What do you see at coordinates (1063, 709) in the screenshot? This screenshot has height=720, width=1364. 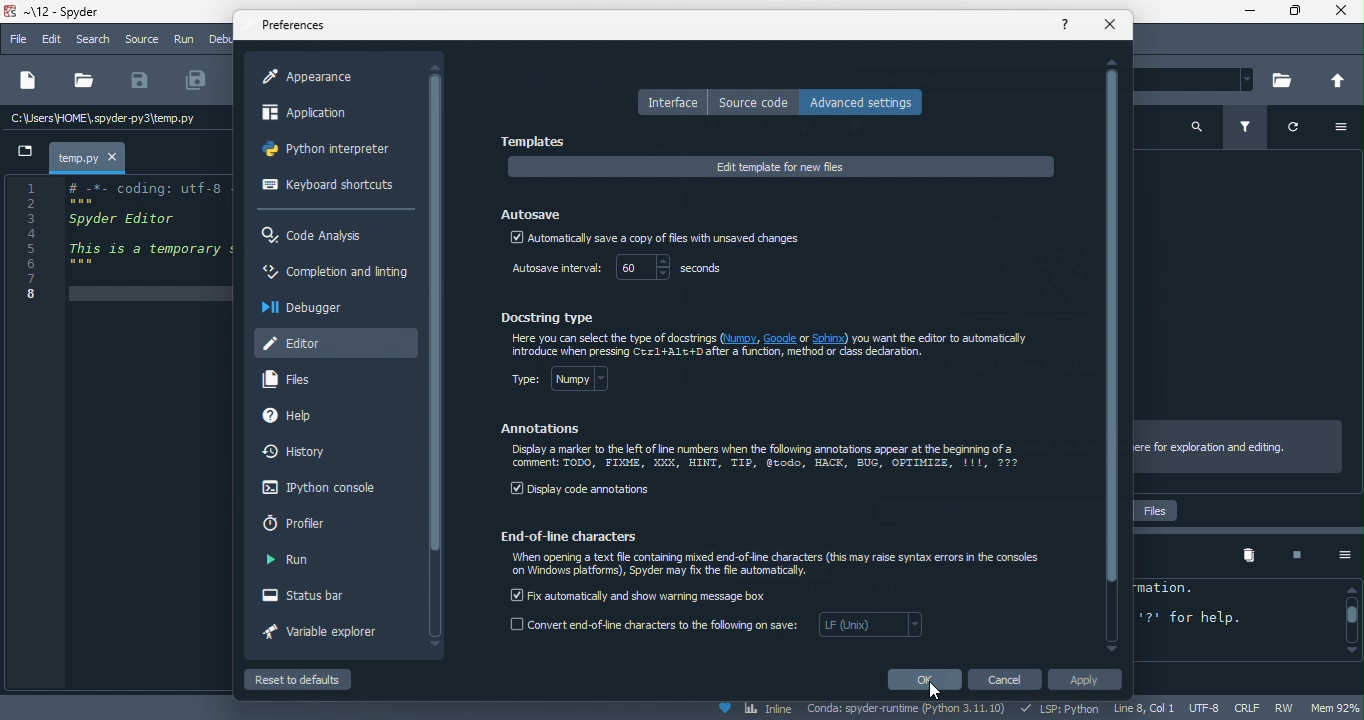 I see `lsp python` at bounding box center [1063, 709].